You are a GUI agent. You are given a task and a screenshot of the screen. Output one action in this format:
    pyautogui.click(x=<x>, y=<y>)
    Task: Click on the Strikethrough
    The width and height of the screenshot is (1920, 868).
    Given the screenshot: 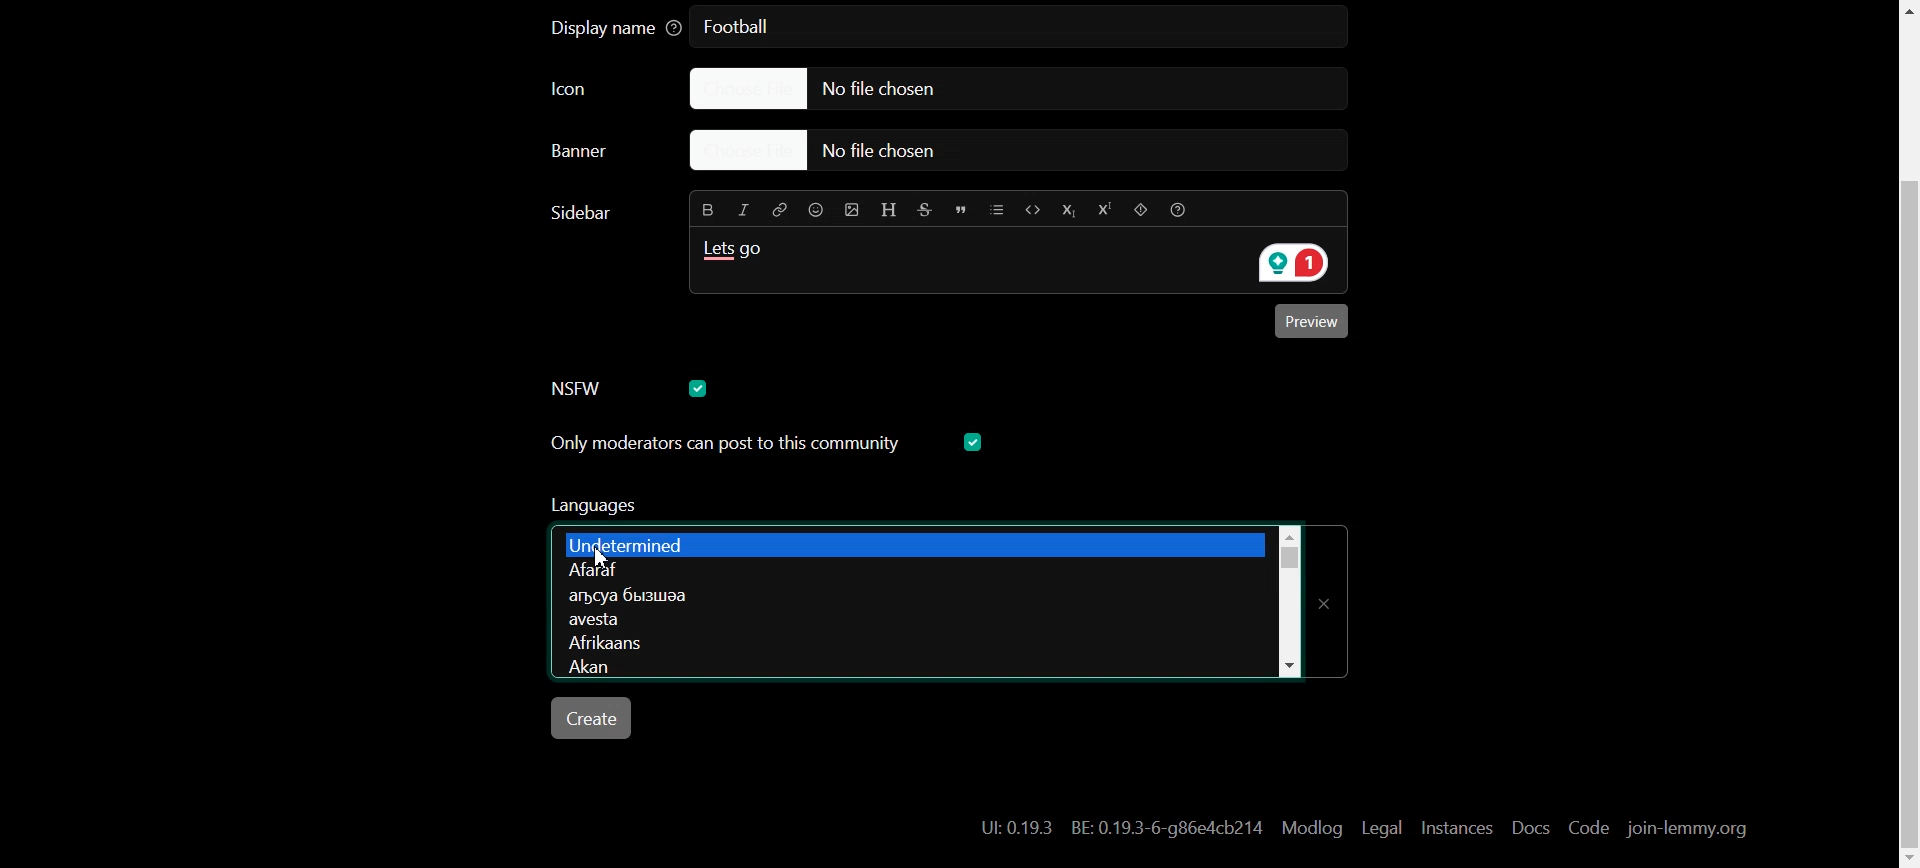 What is the action you would take?
    pyautogui.click(x=927, y=208)
    